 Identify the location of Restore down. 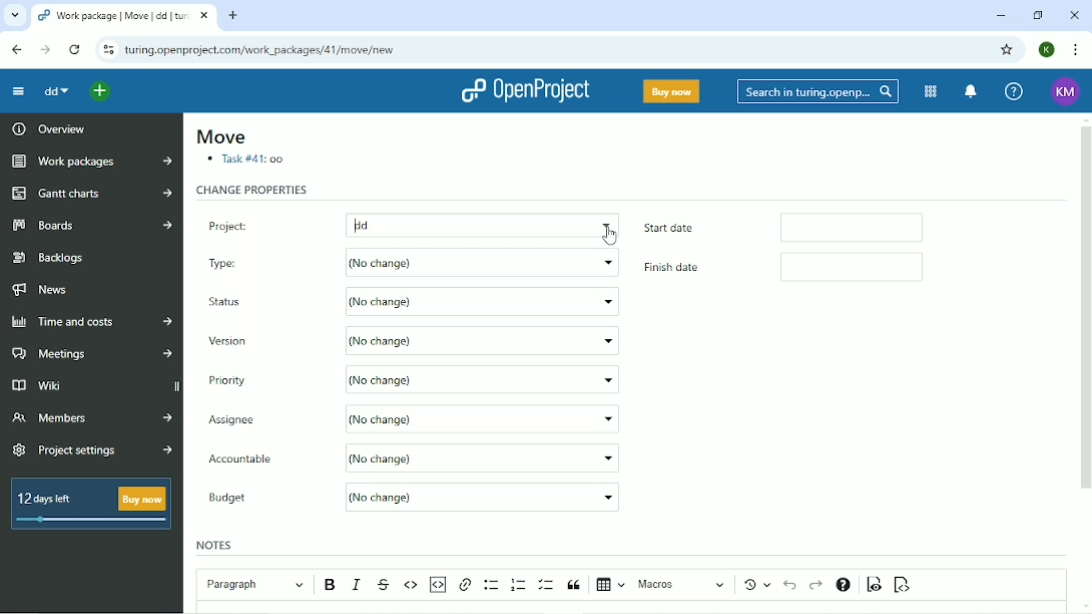
(1036, 15).